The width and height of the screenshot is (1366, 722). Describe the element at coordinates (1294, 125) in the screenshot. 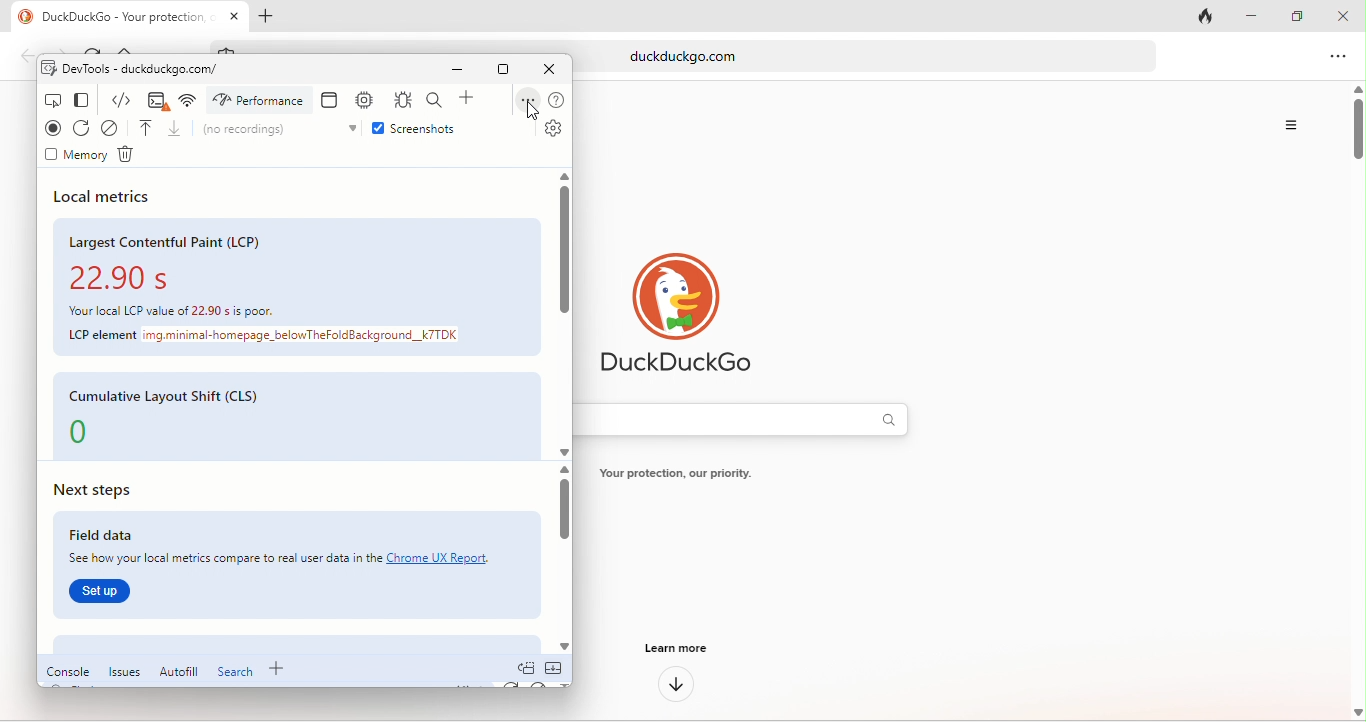

I see `option` at that location.